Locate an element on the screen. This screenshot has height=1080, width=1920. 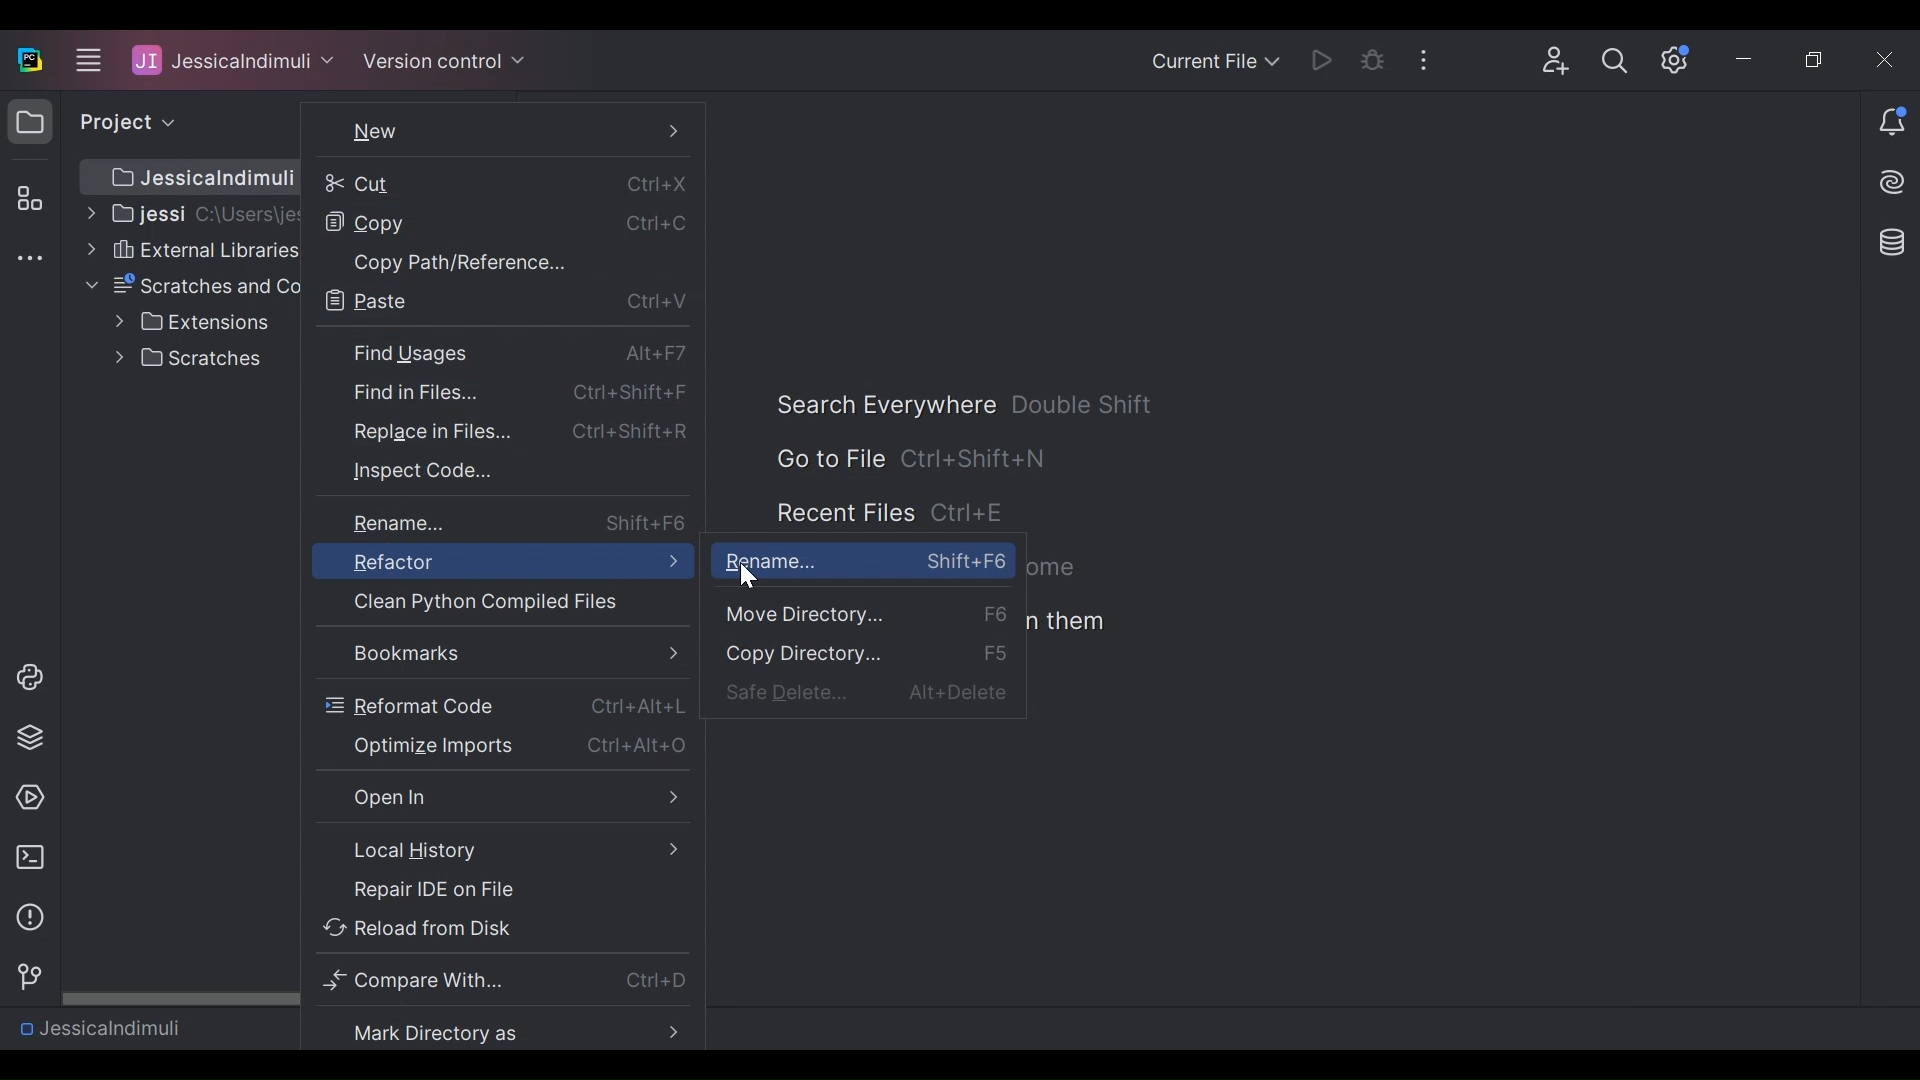
PyCharm Desktop Icon is located at coordinates (31, 61).